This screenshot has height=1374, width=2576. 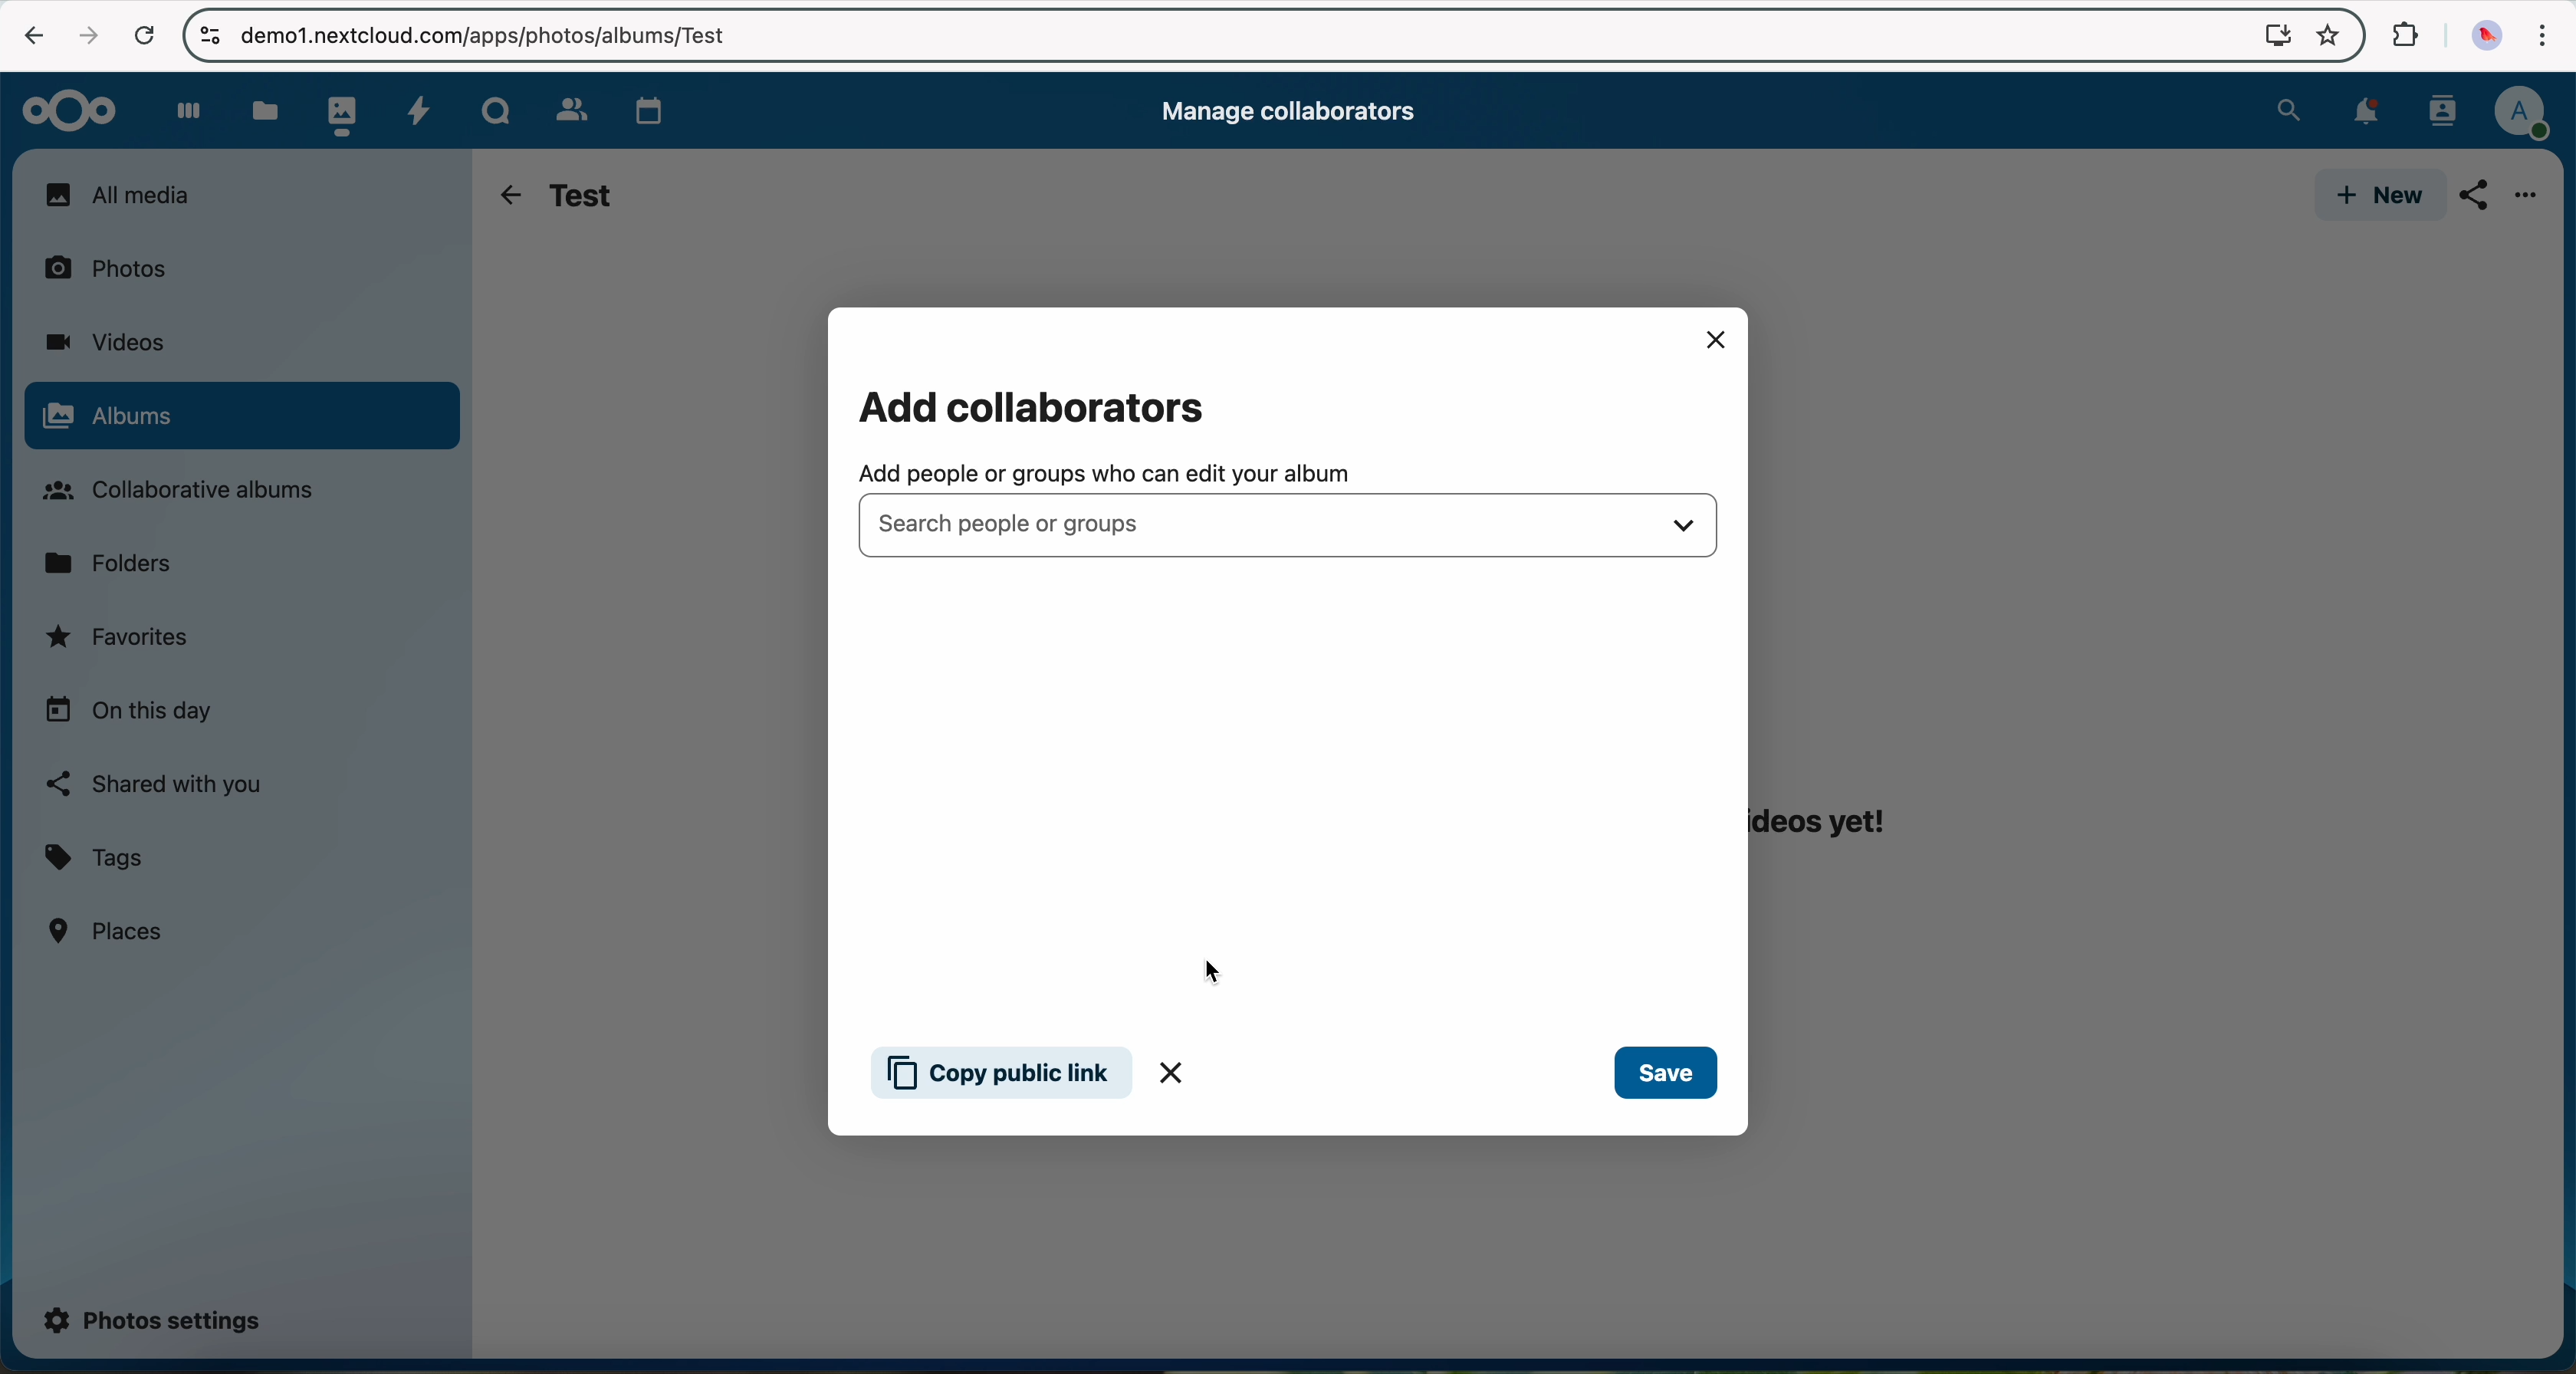 I want to click on contacts, so click(x=2437, y=111).